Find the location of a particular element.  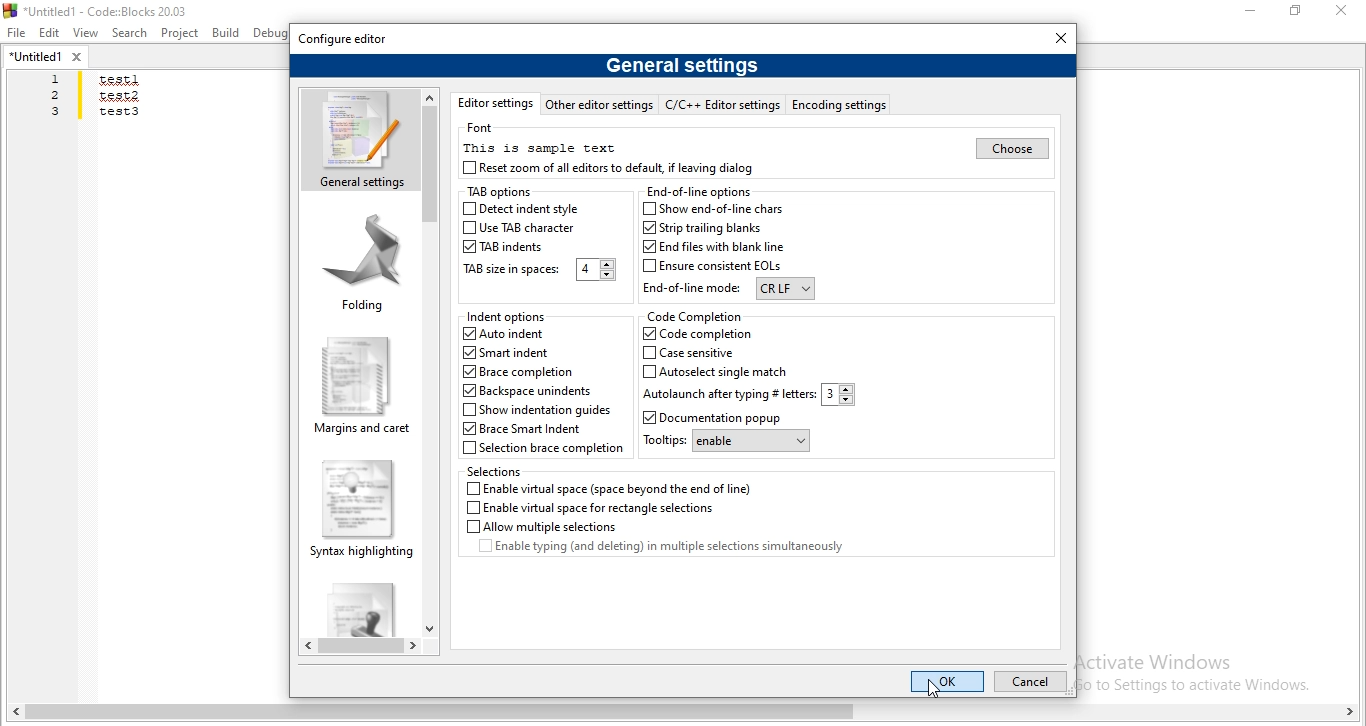

ok is located at coordinates (945, 681).